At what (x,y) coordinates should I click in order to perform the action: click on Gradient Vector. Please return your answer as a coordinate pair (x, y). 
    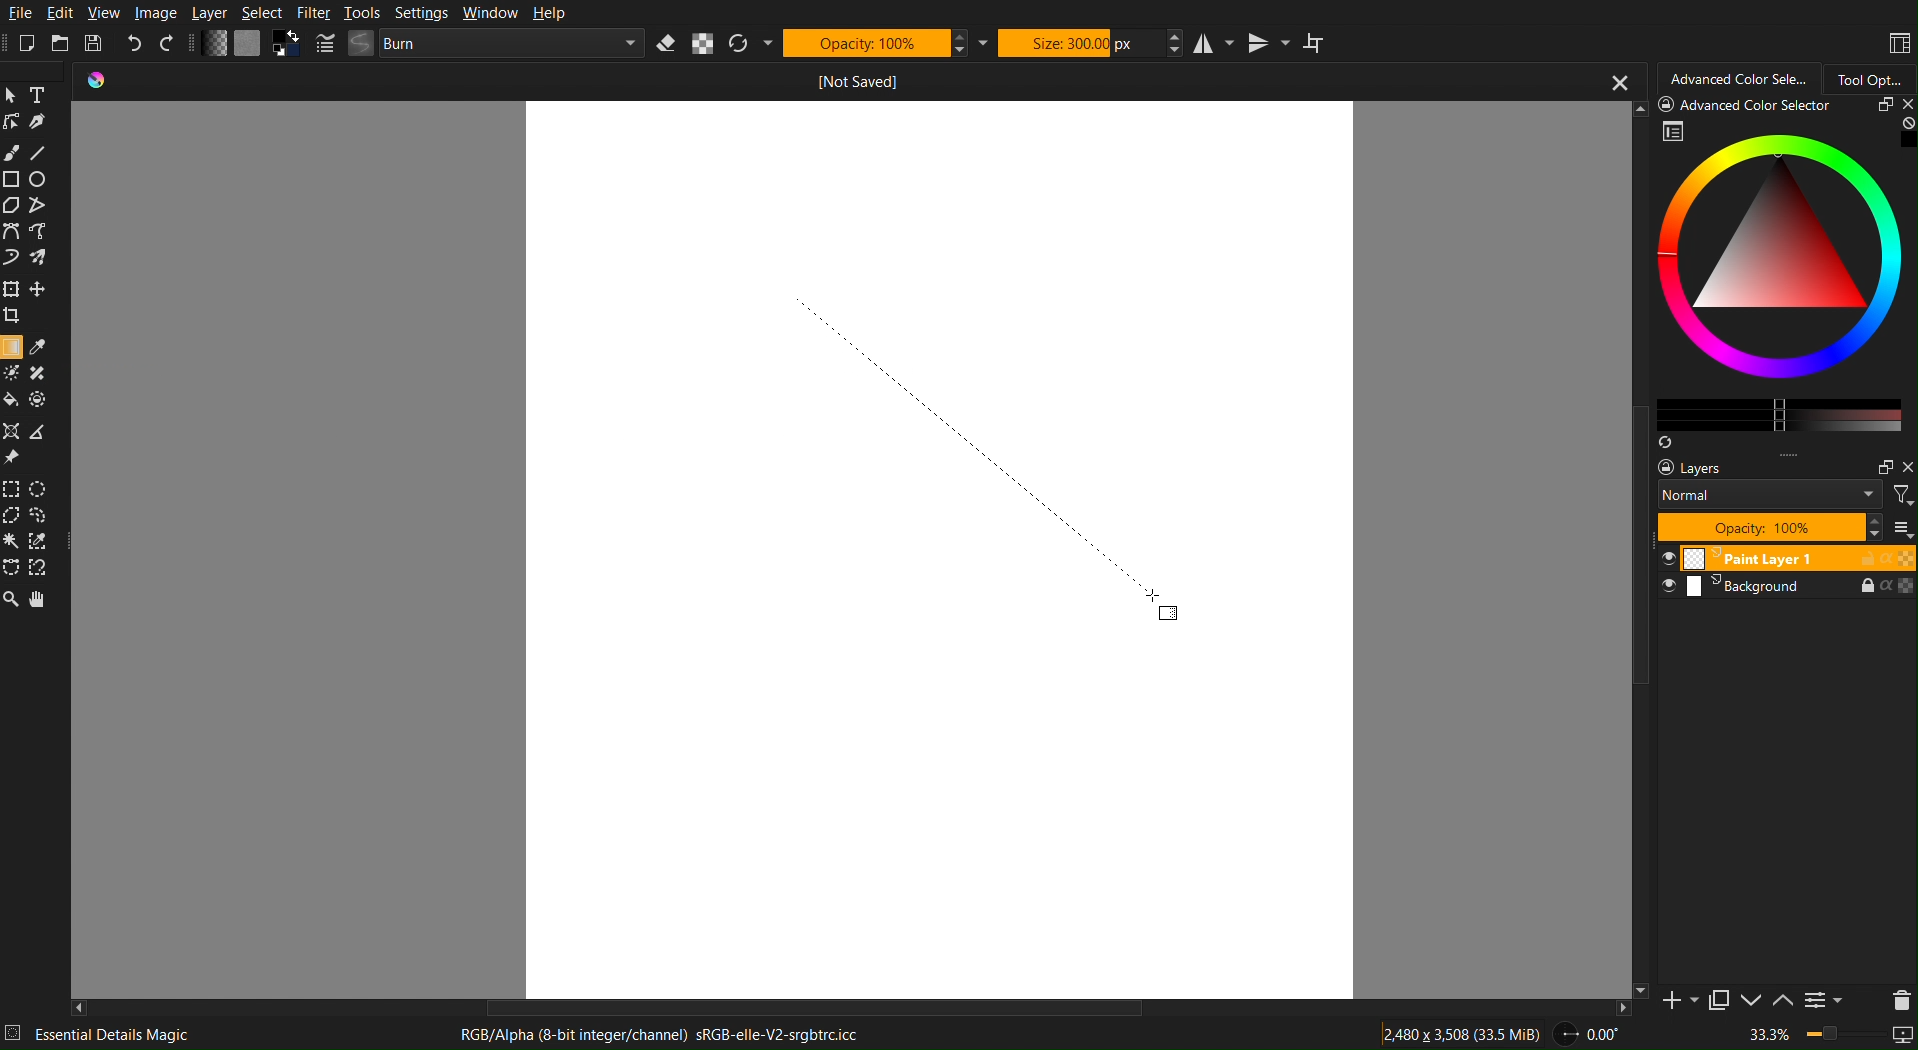
    Looking at the image, I should click on (974, 447).